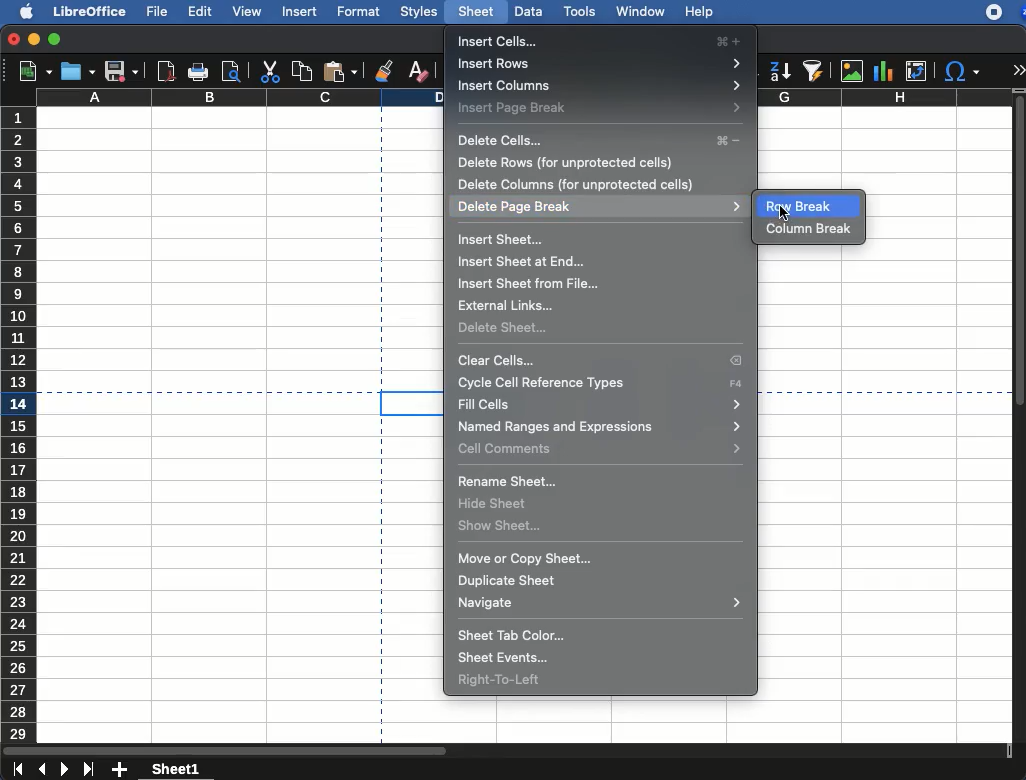 This screenshot has width=1026, height=780. Describe the element at coordinates (700, 12) in the screenshot. I see `help` at that location.